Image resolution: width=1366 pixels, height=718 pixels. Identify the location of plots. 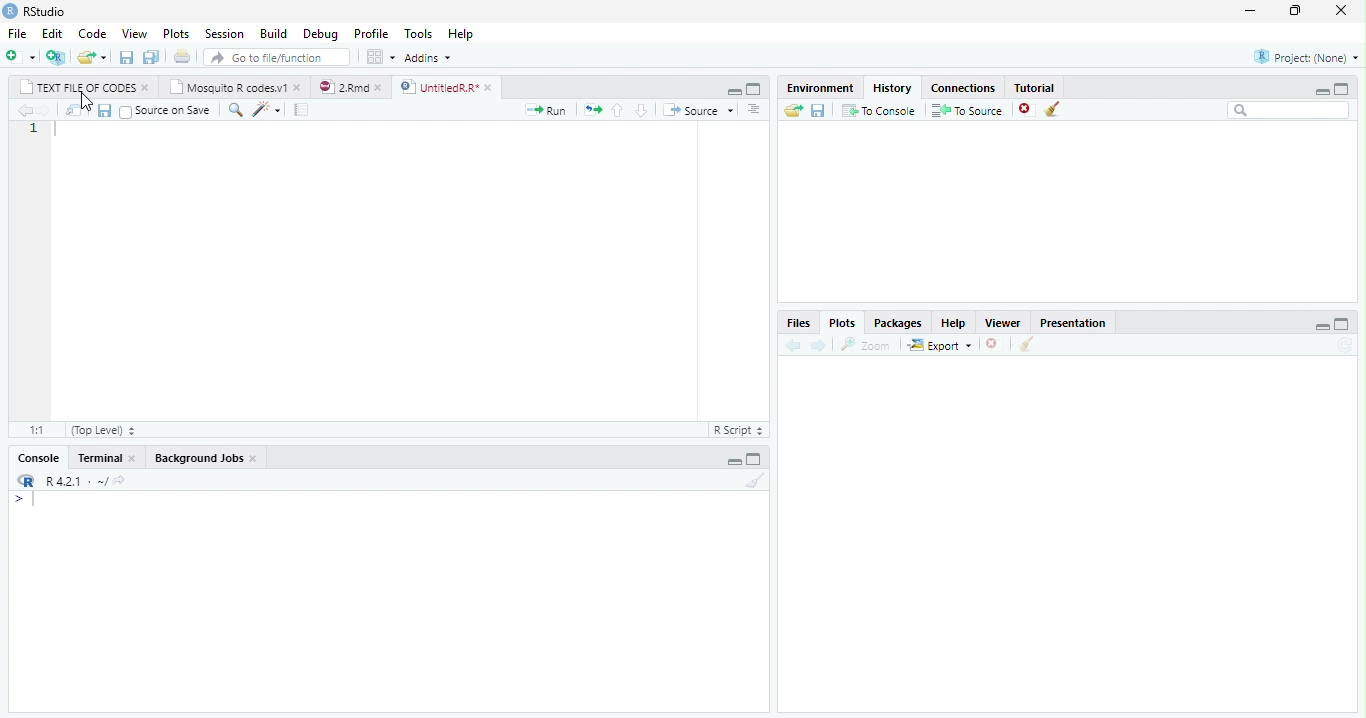
(846, 322).